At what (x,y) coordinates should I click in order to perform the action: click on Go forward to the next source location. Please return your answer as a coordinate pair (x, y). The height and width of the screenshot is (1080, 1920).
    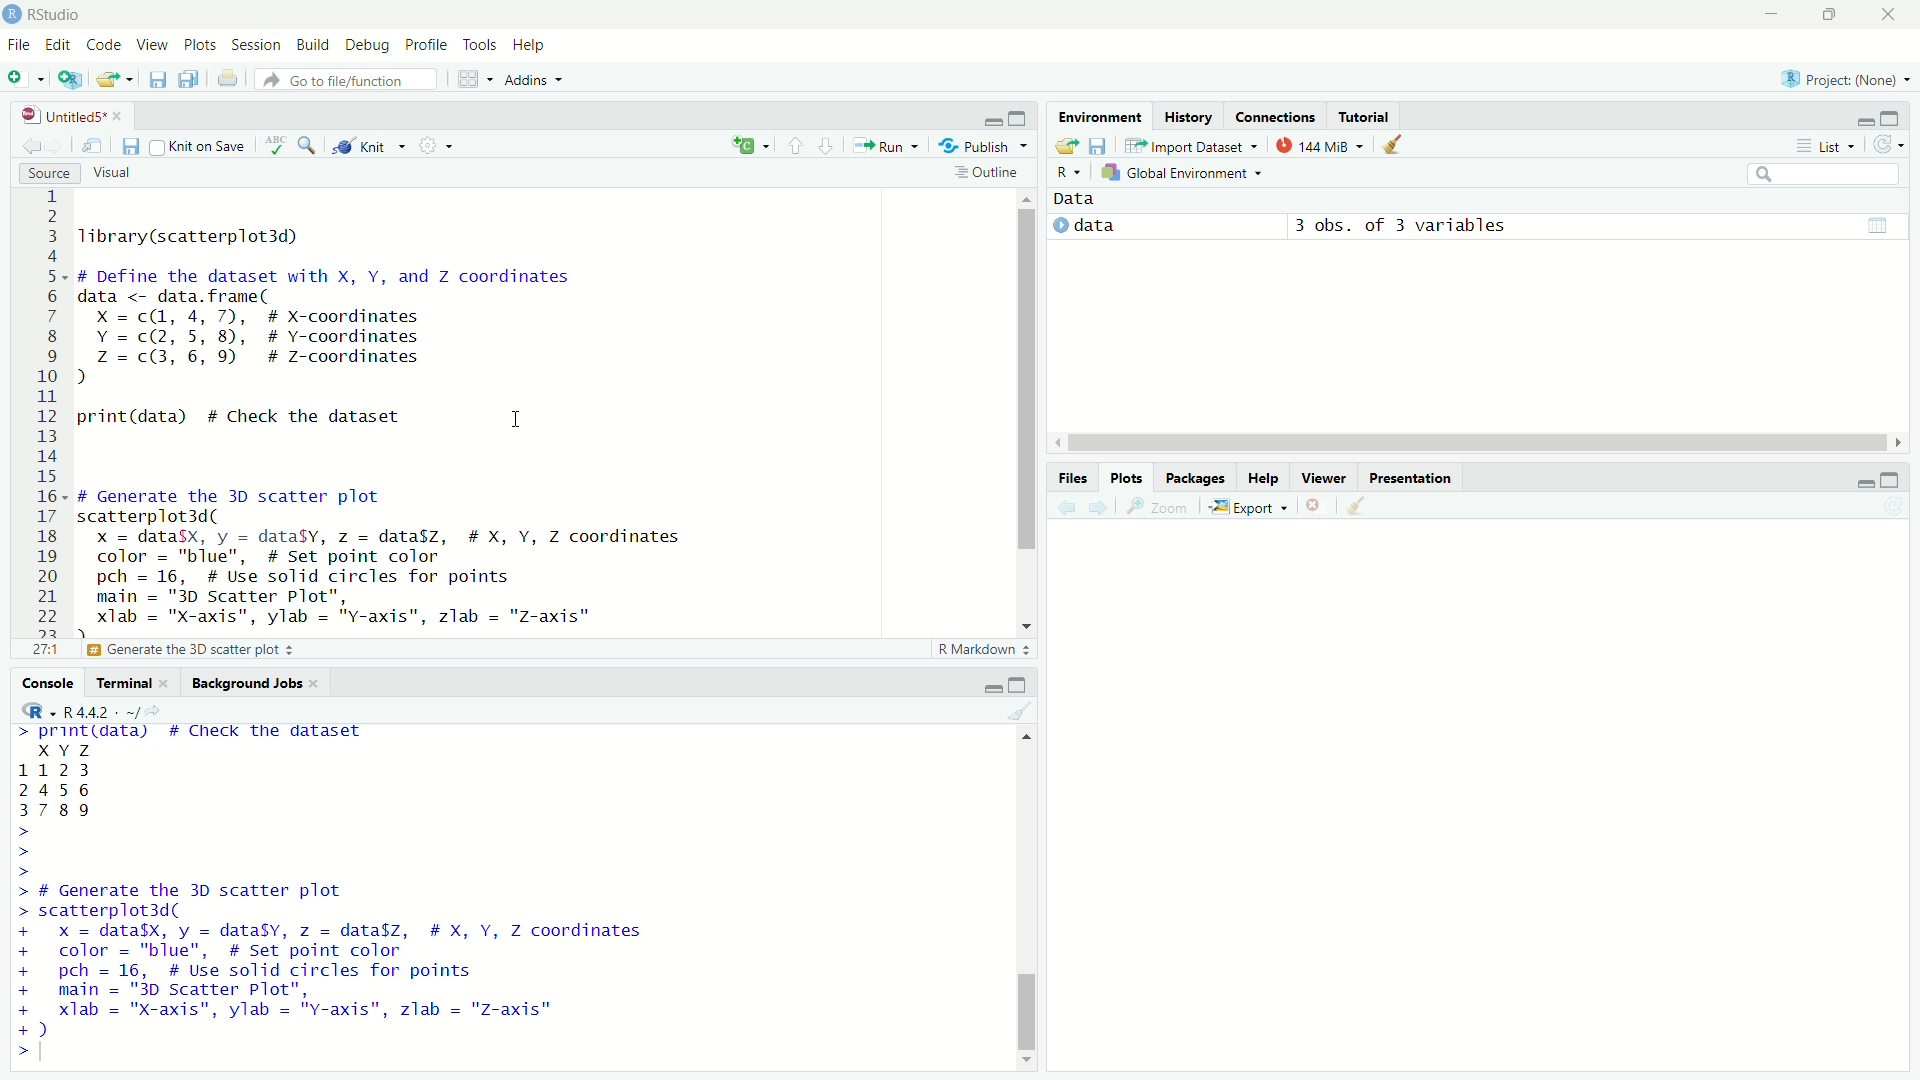
    Looking at the image, I should click on (55, 144).